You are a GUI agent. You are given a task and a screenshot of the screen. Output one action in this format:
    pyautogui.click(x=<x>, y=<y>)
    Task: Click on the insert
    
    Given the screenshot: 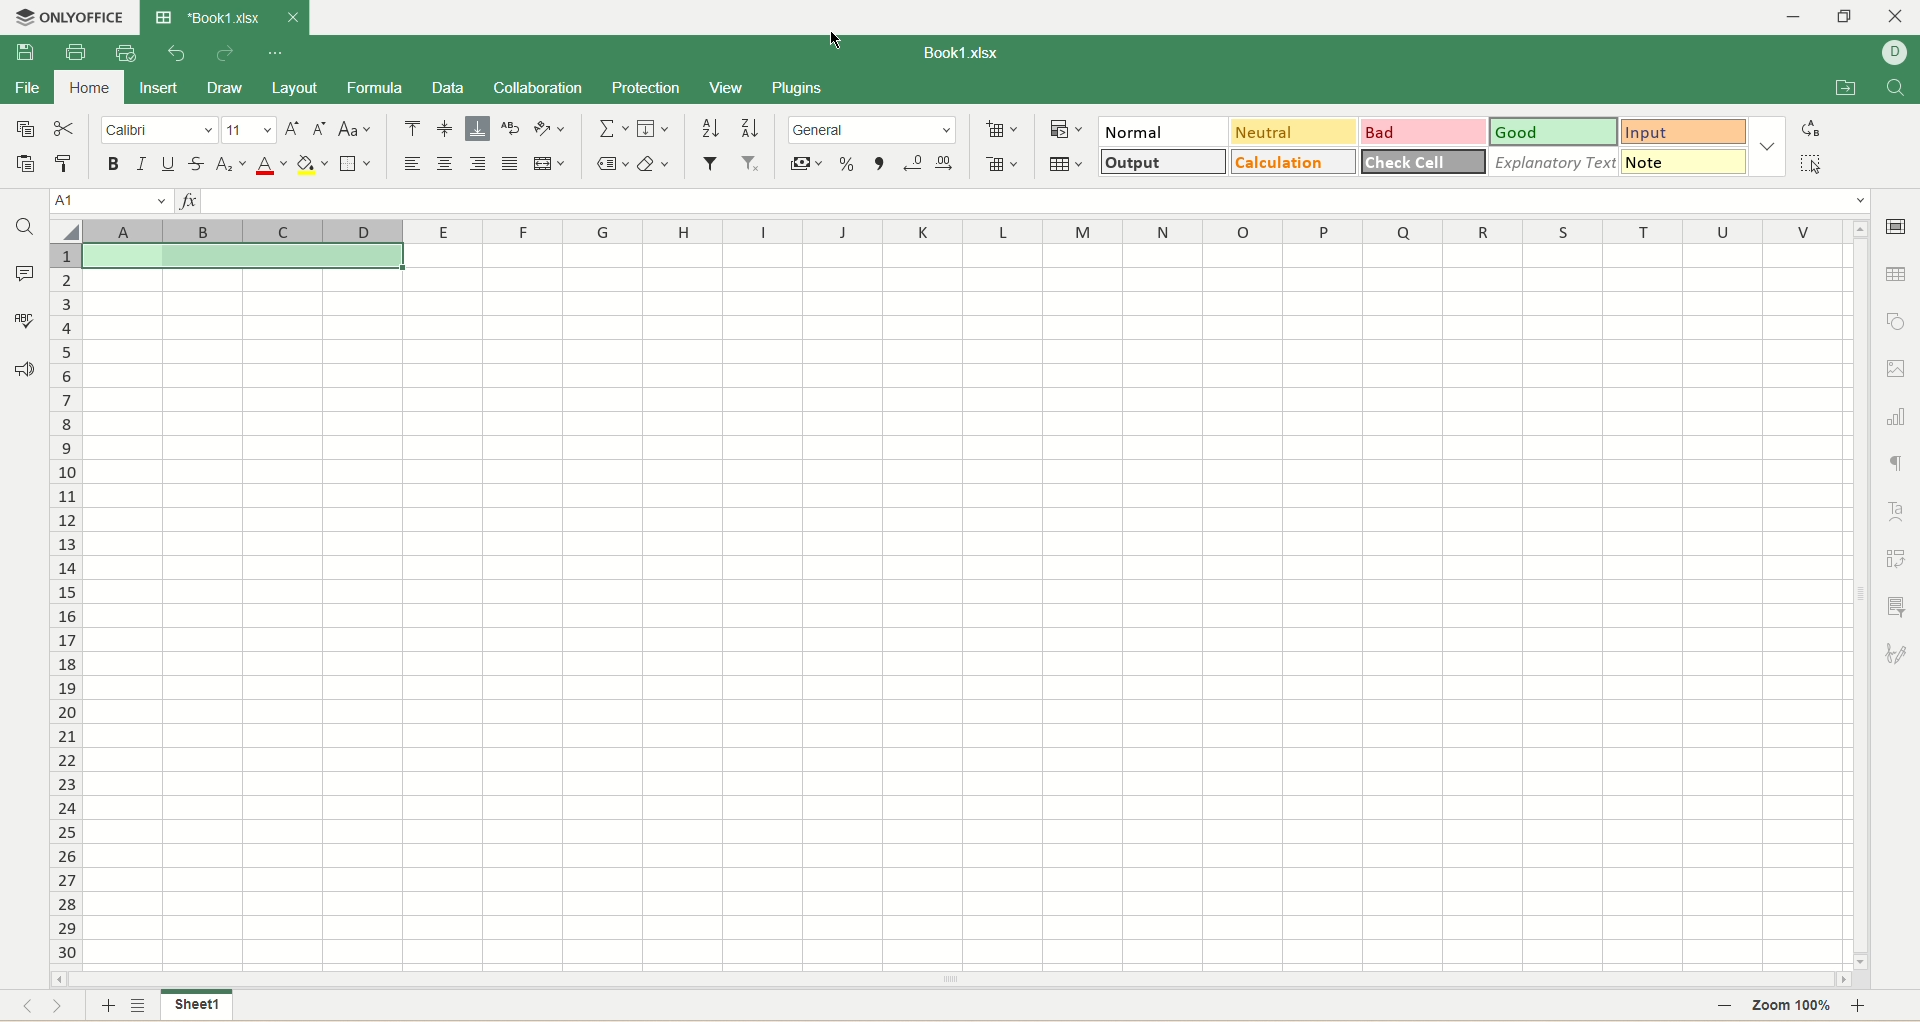 What is the action you would take?
    pyautogui.click(x=158, y=87)
    